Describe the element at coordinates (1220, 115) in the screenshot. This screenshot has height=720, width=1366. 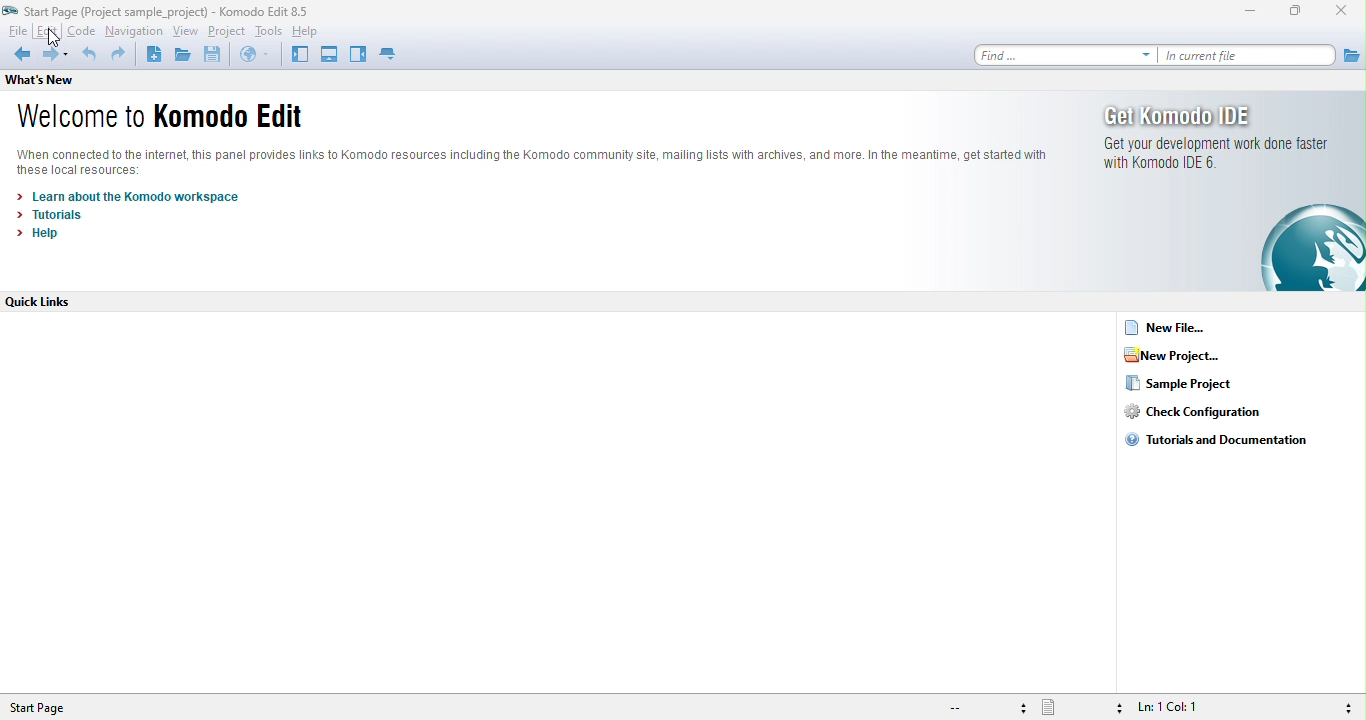
I see `get komodo ide` at that location.